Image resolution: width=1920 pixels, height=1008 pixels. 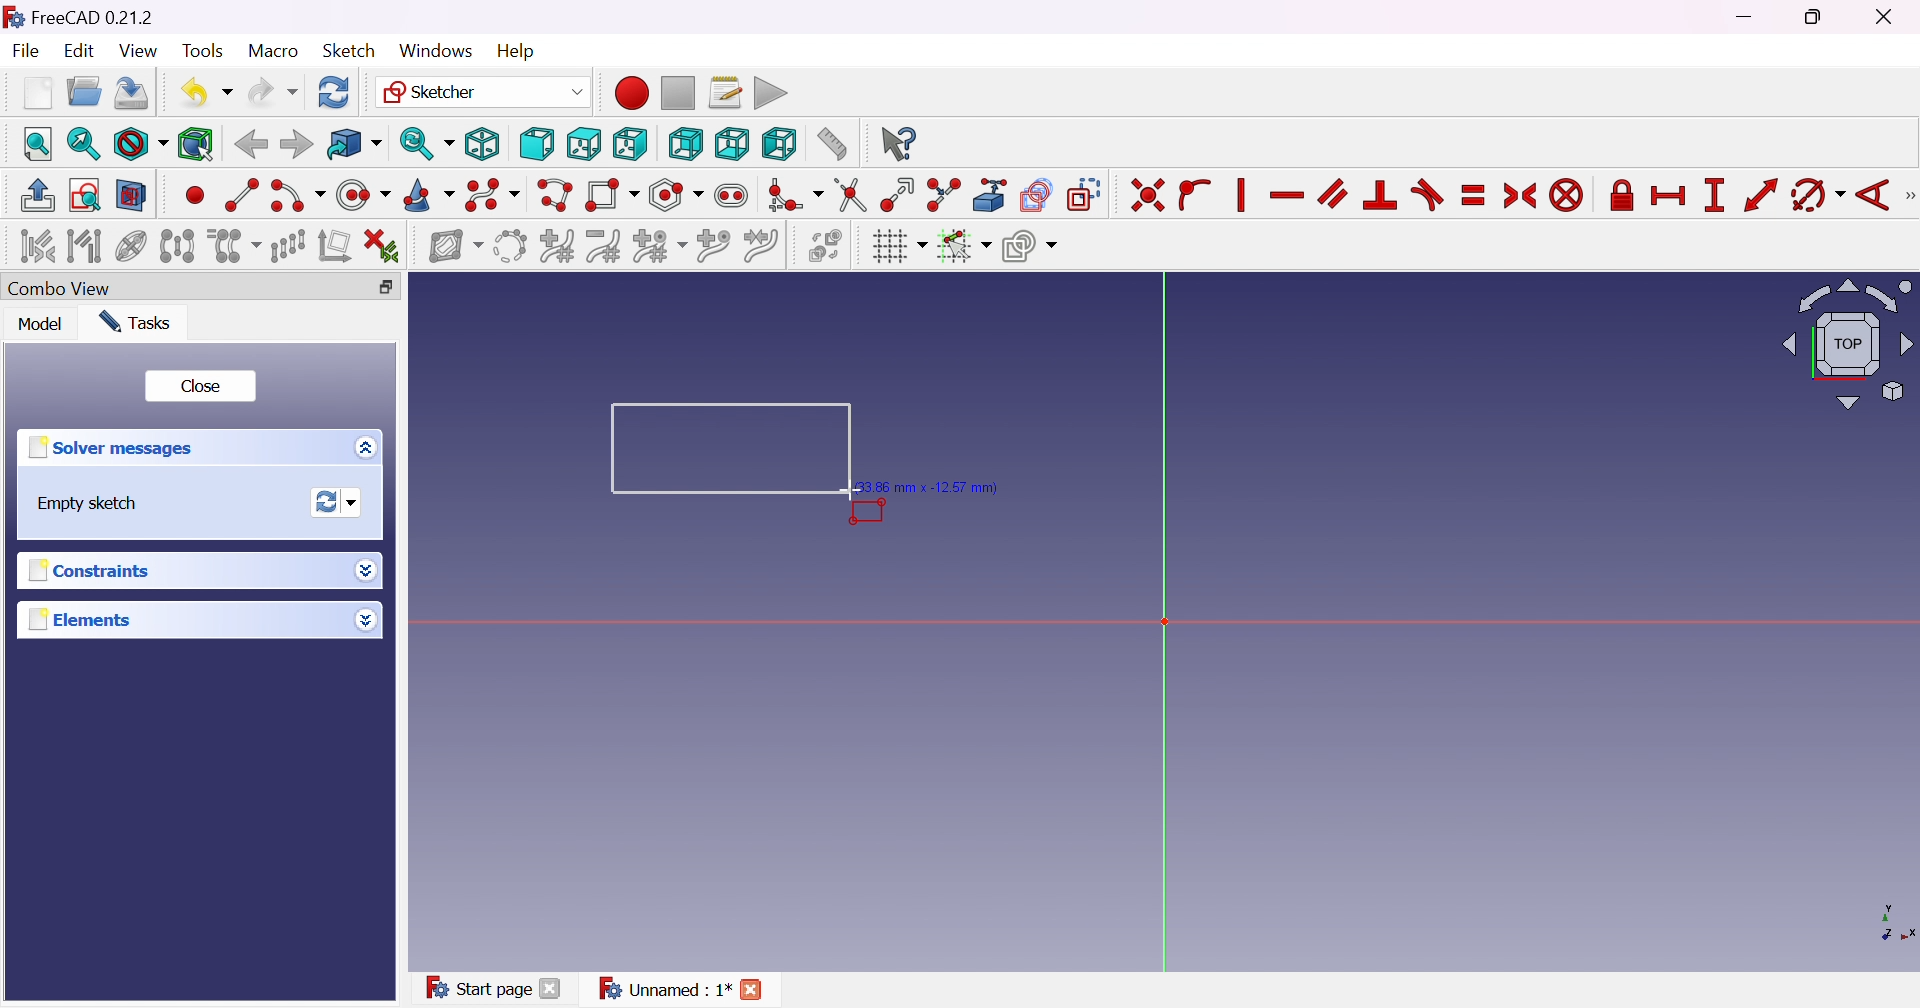 What do you see at coordinates (341, 501) in the screenshot?
I see `Forces recomputation of active document` at bounding box center [341, 501].